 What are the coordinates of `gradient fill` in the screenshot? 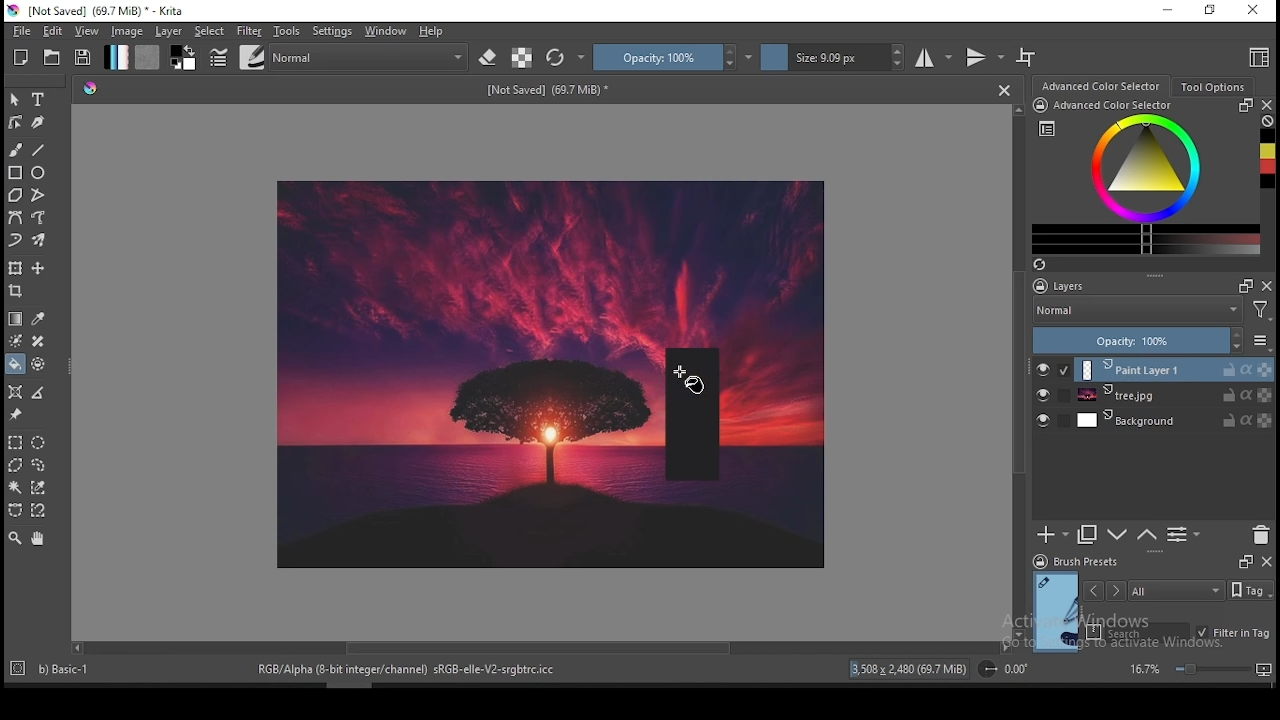 It's located at (117, 57).